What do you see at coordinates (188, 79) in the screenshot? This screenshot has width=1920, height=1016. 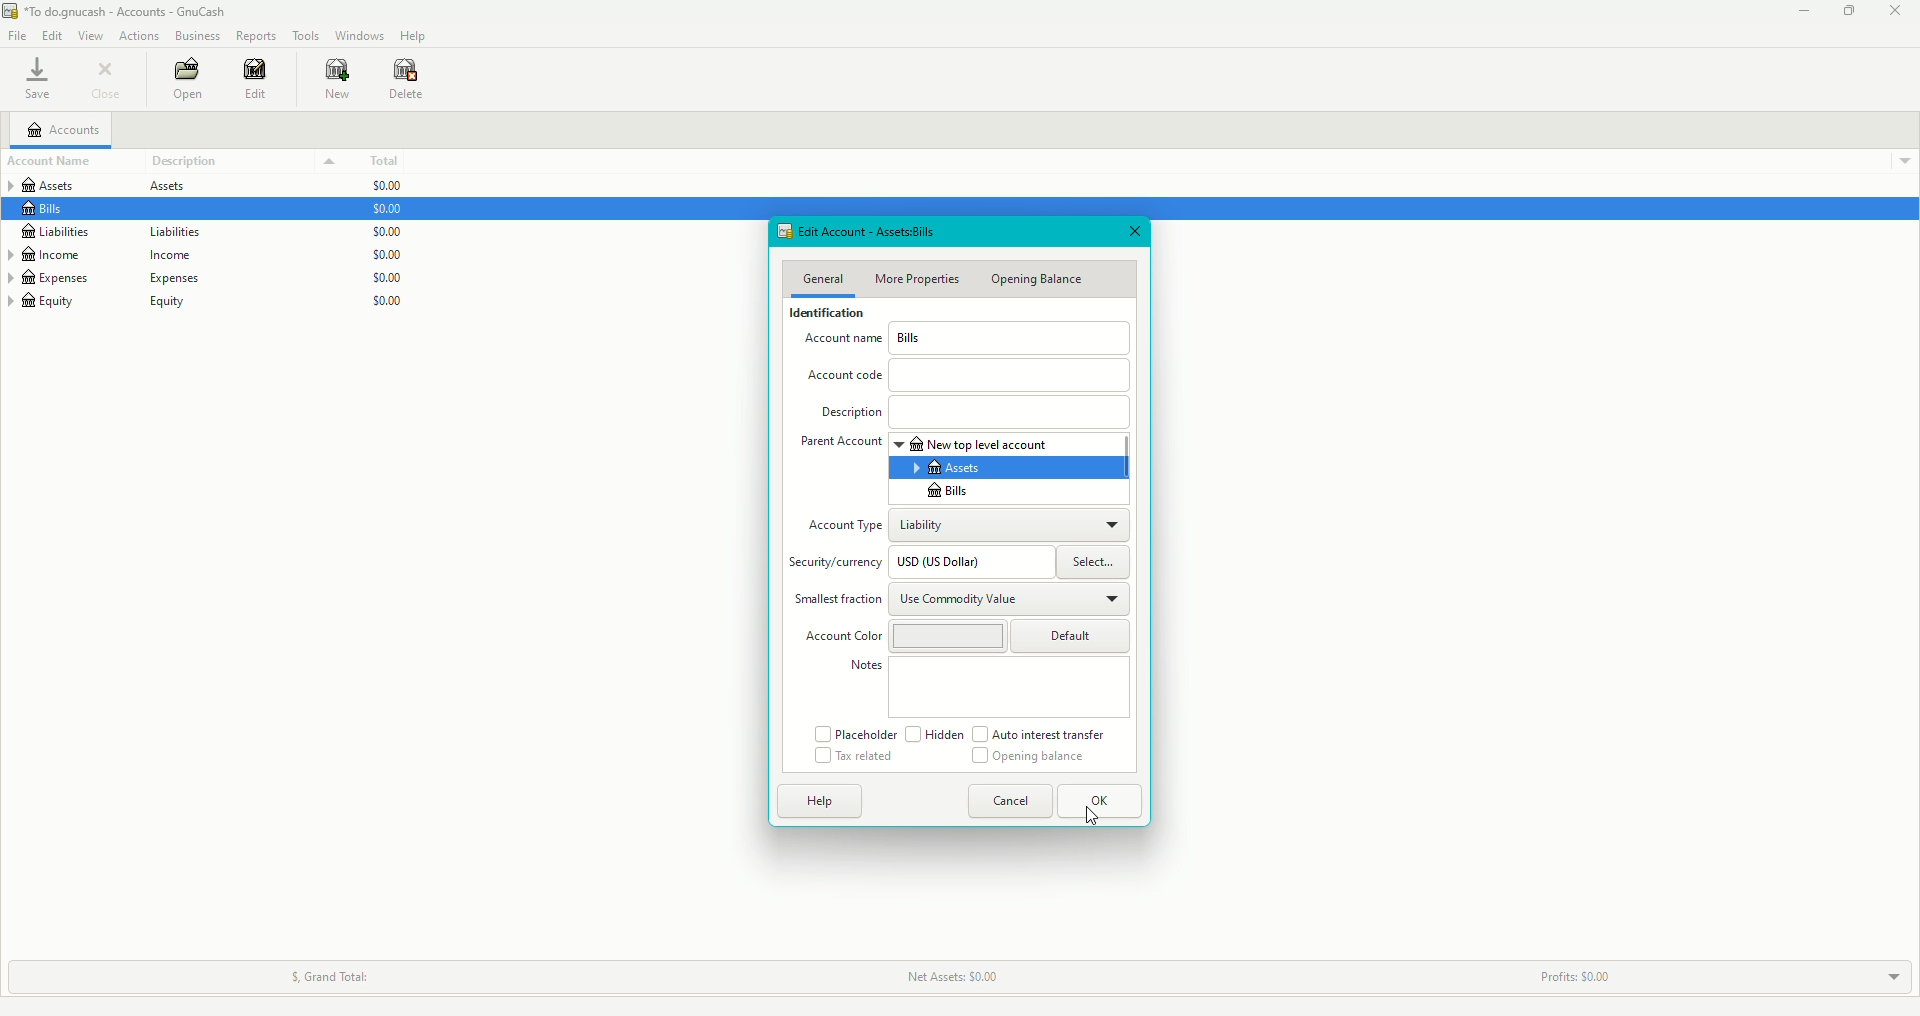 I see `Open` at bounding box center [188, 79].